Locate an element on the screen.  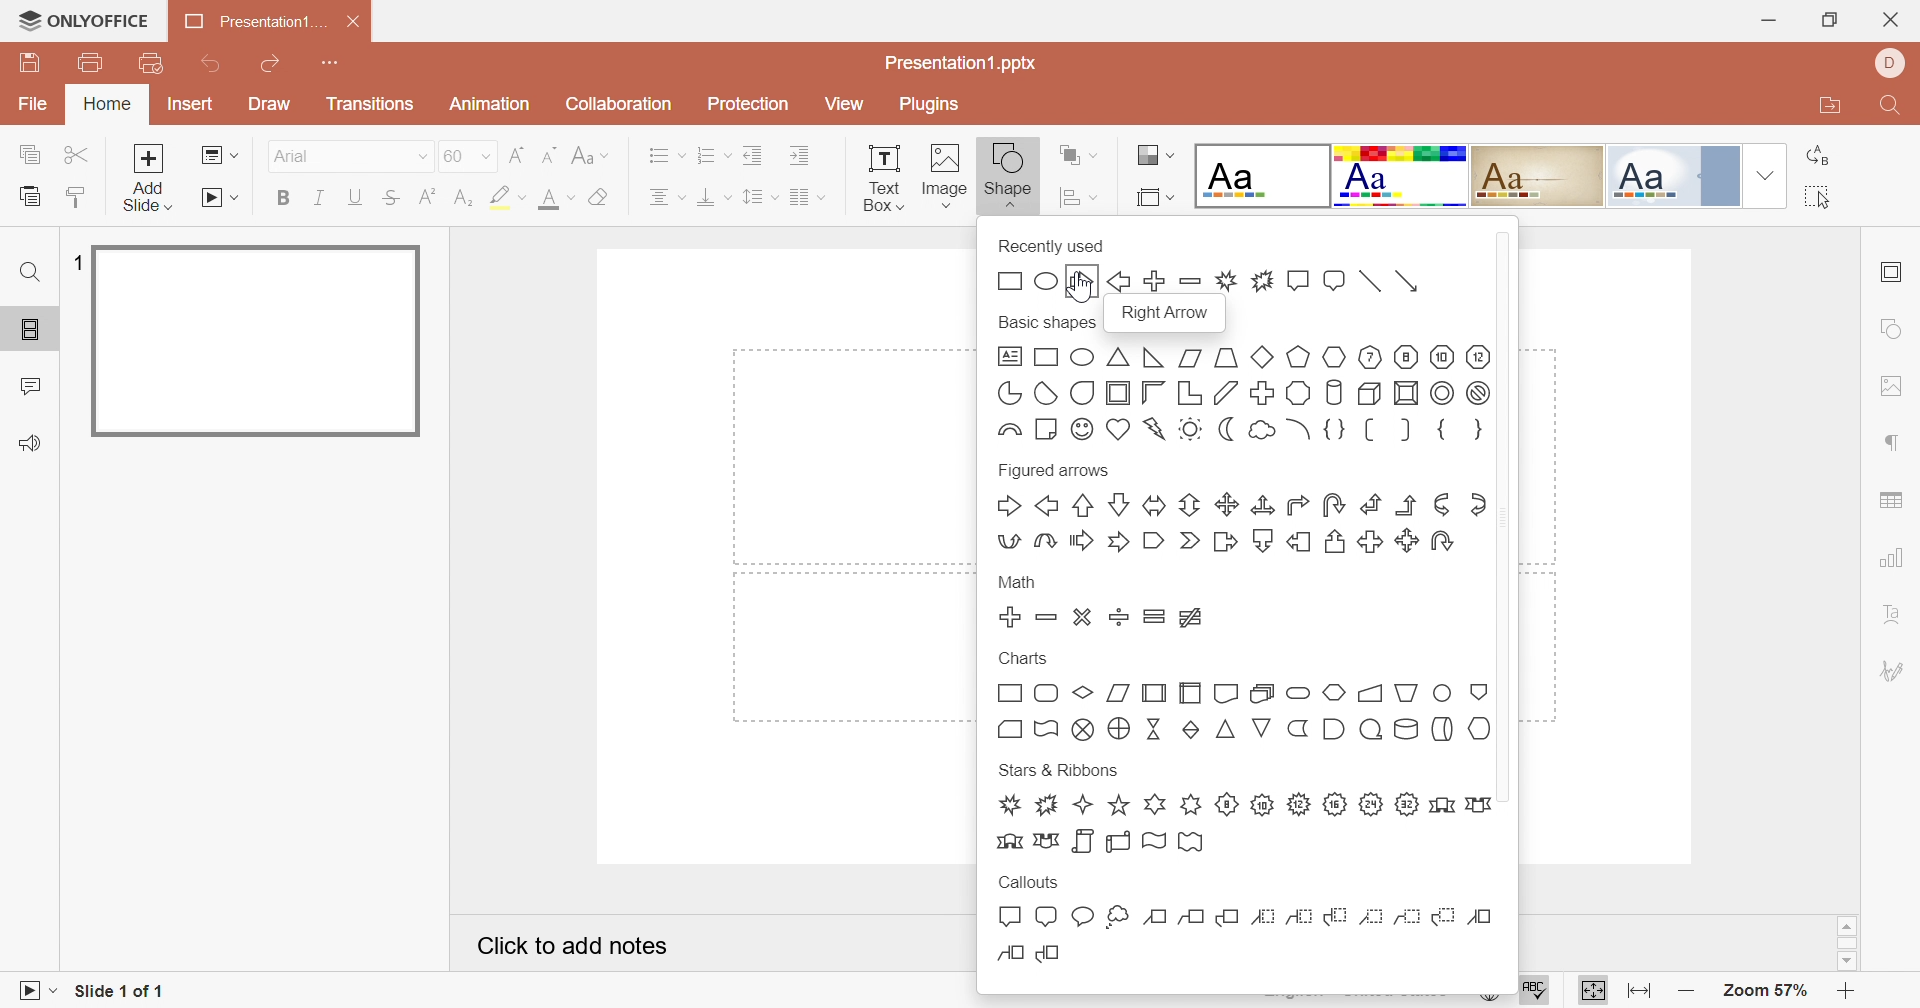
Plugins is located at coordinates (929, 104).